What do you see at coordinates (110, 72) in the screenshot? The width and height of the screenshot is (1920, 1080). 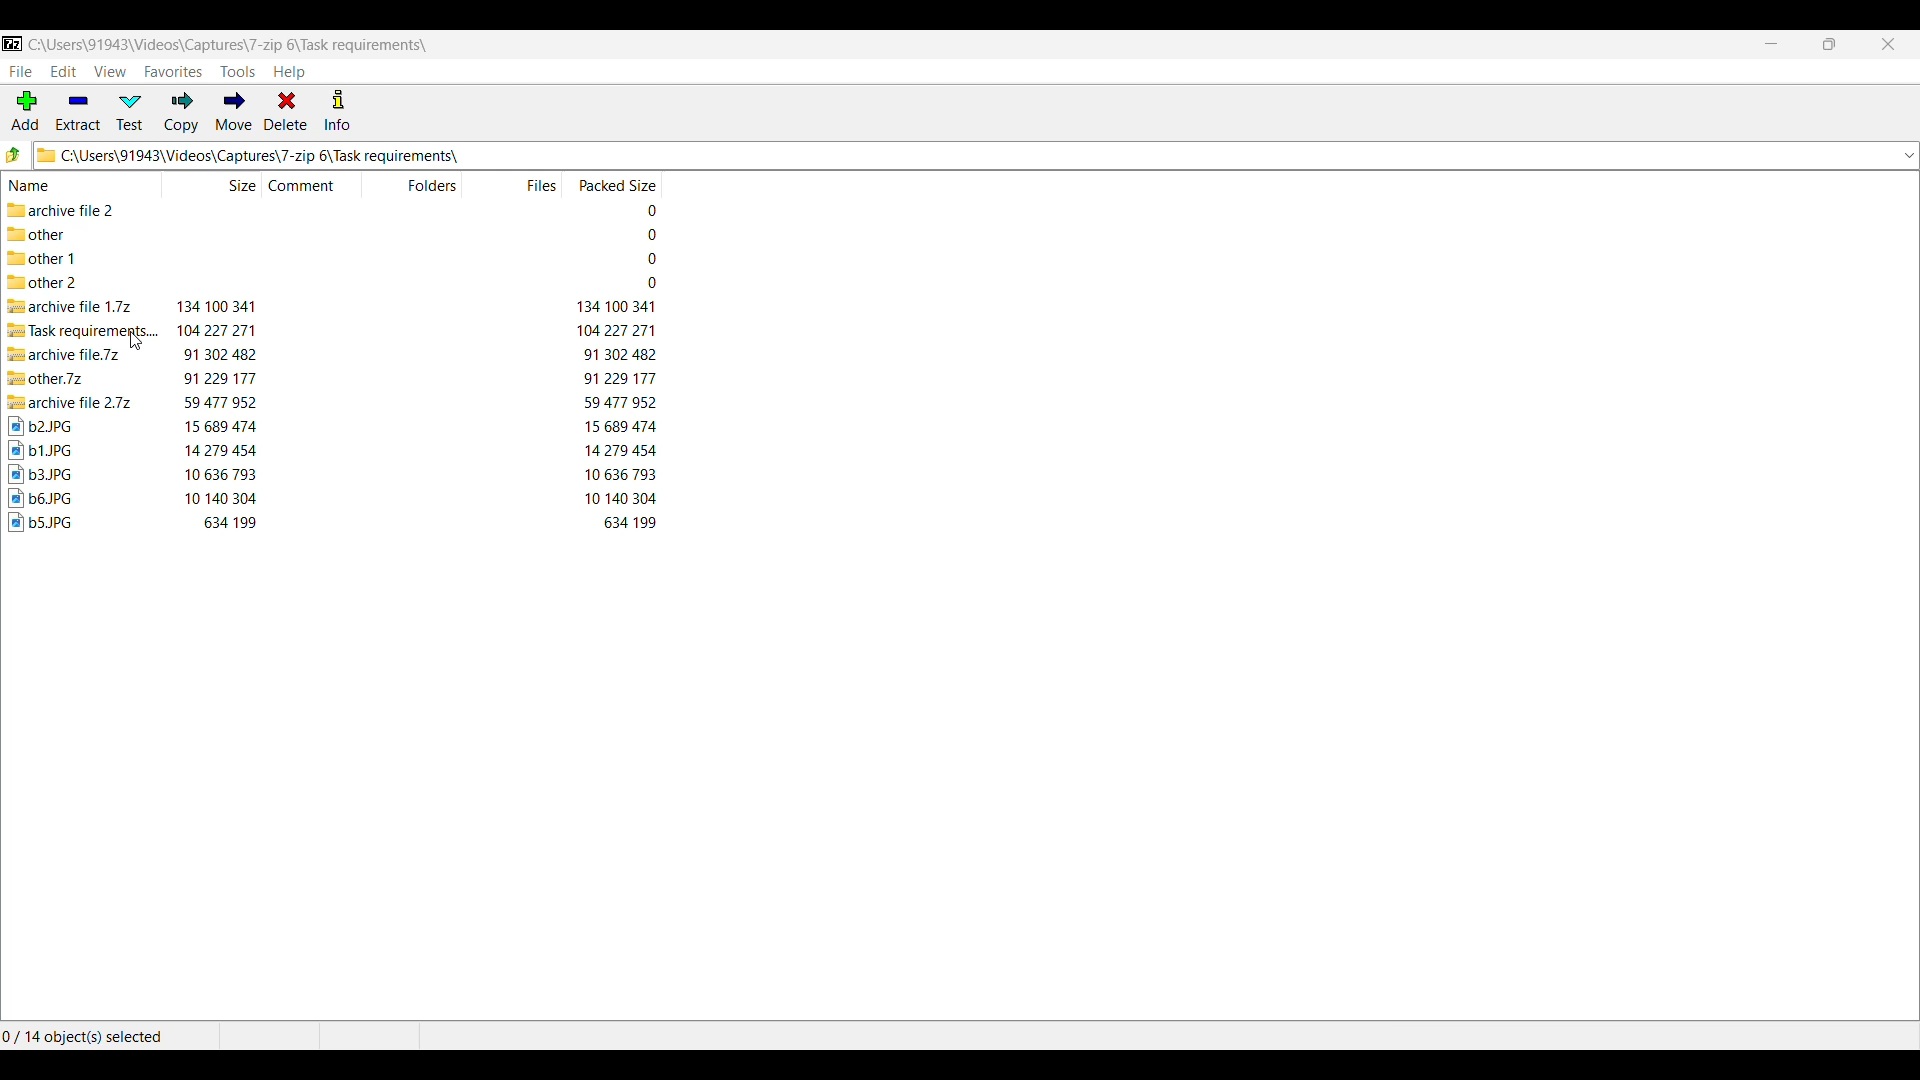 I see `View menu` at bounding box center [110, 72].